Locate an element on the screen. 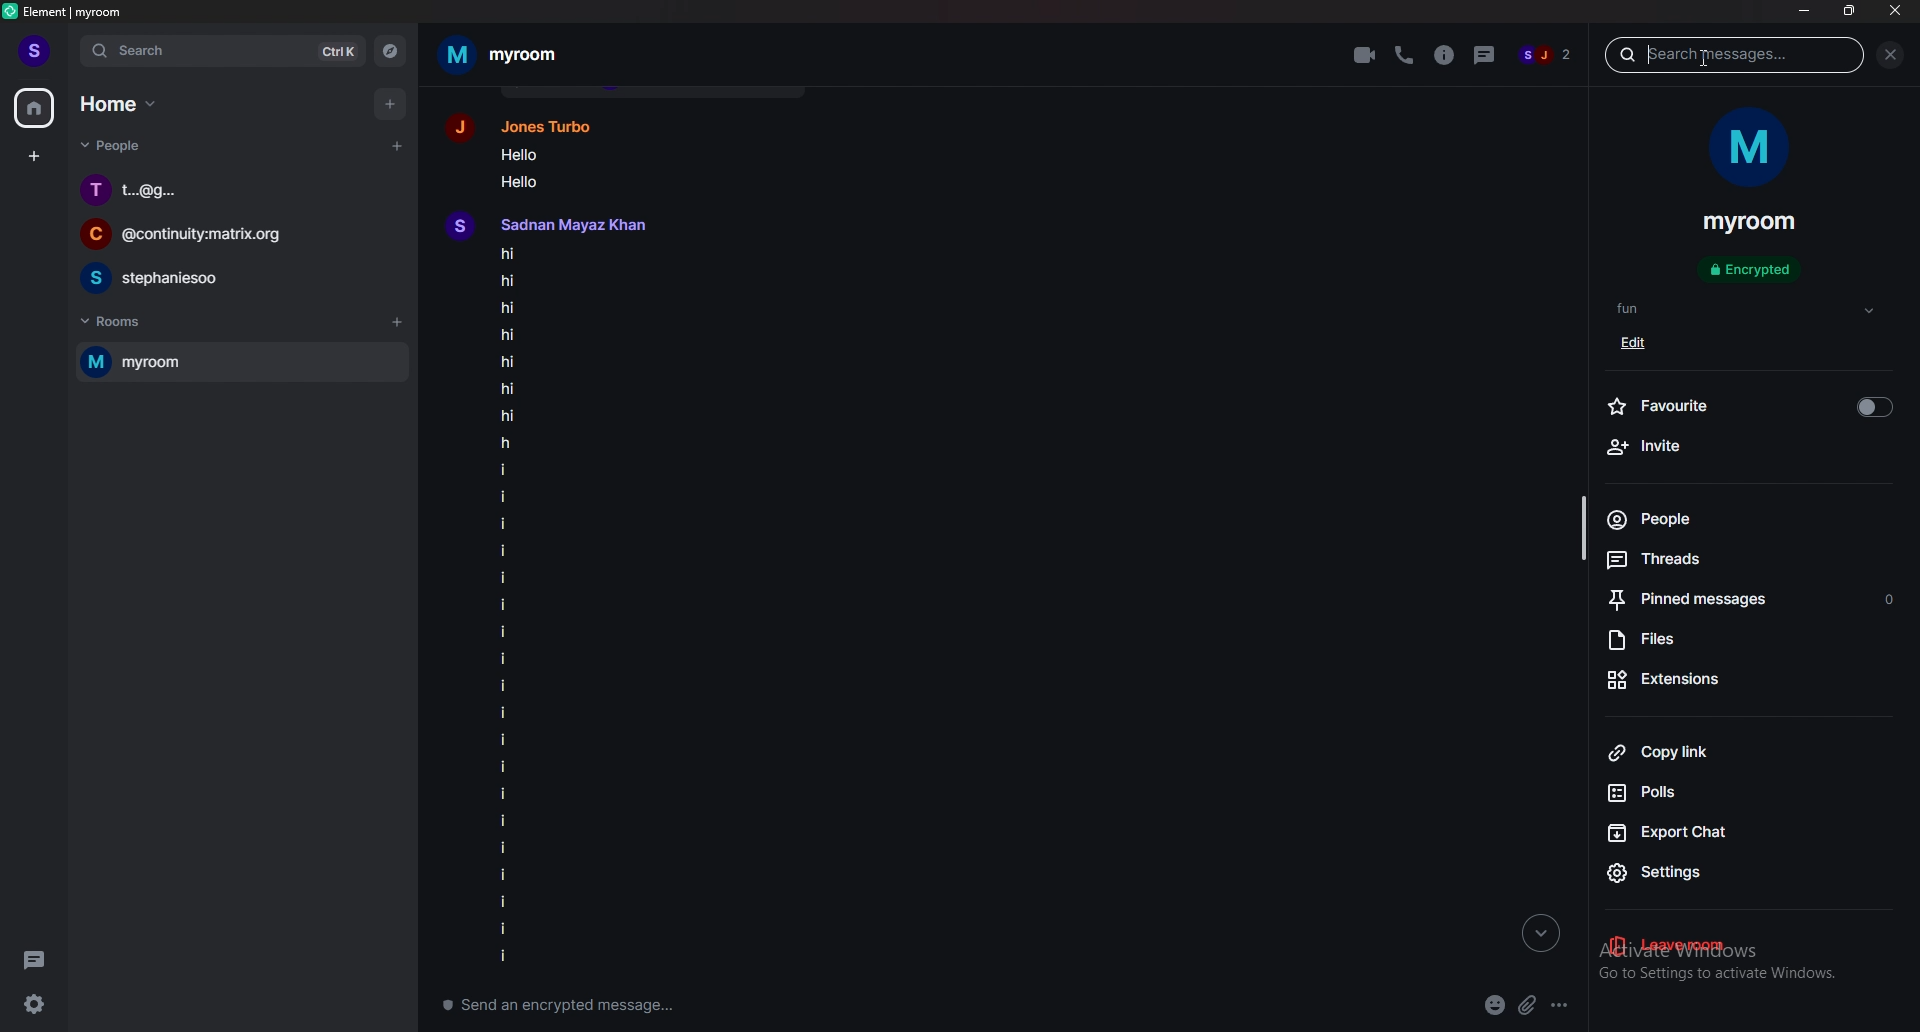 This screenshot has height=1032, width=1920. resize is located at coordinates (1852, 10).